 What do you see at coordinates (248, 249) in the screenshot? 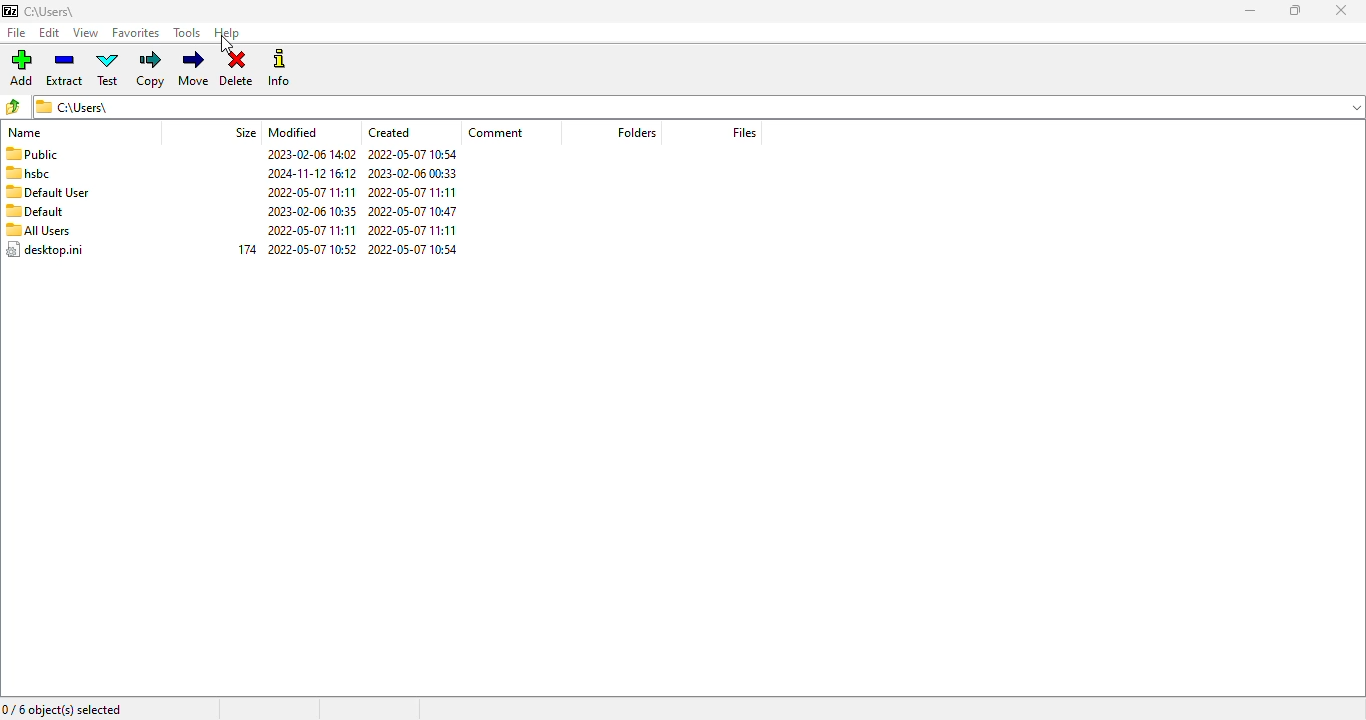
I see `size` at bounding box center [248, 249].